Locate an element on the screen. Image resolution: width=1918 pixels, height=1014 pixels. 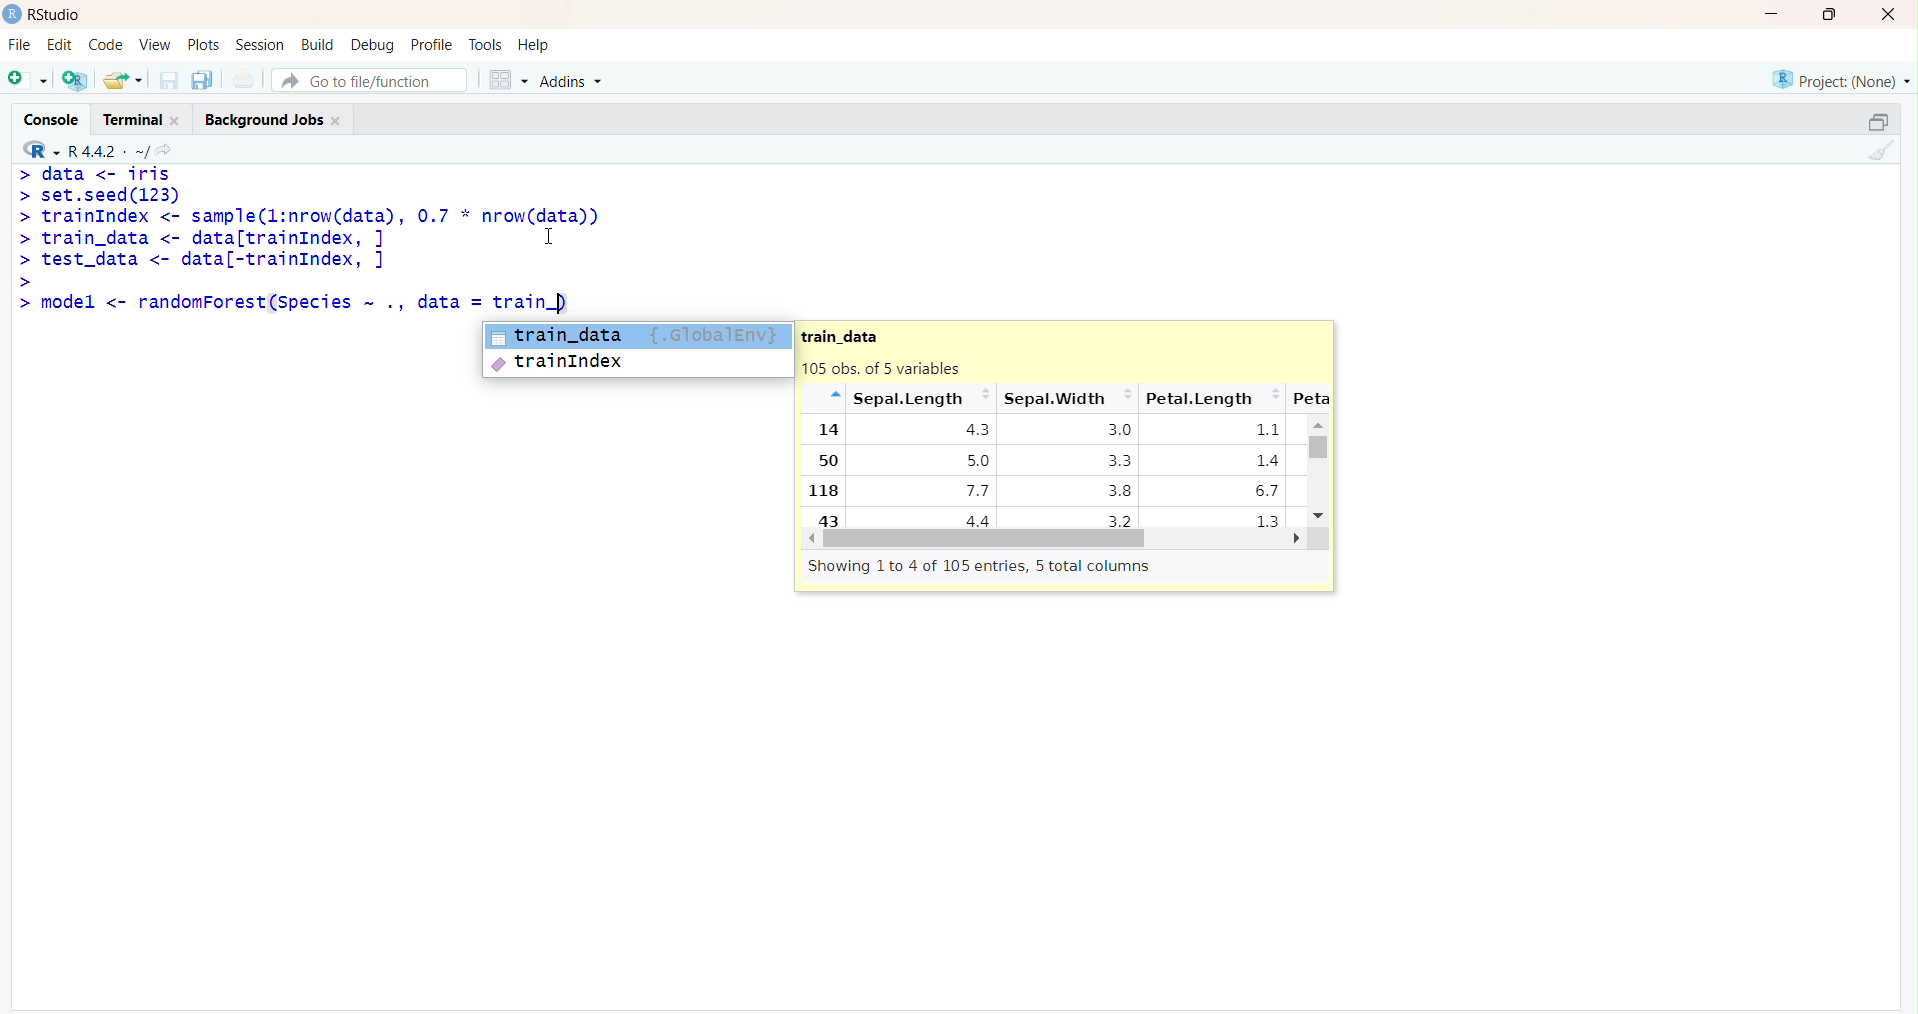
Scrollbar is located at coordinates (990, 540).